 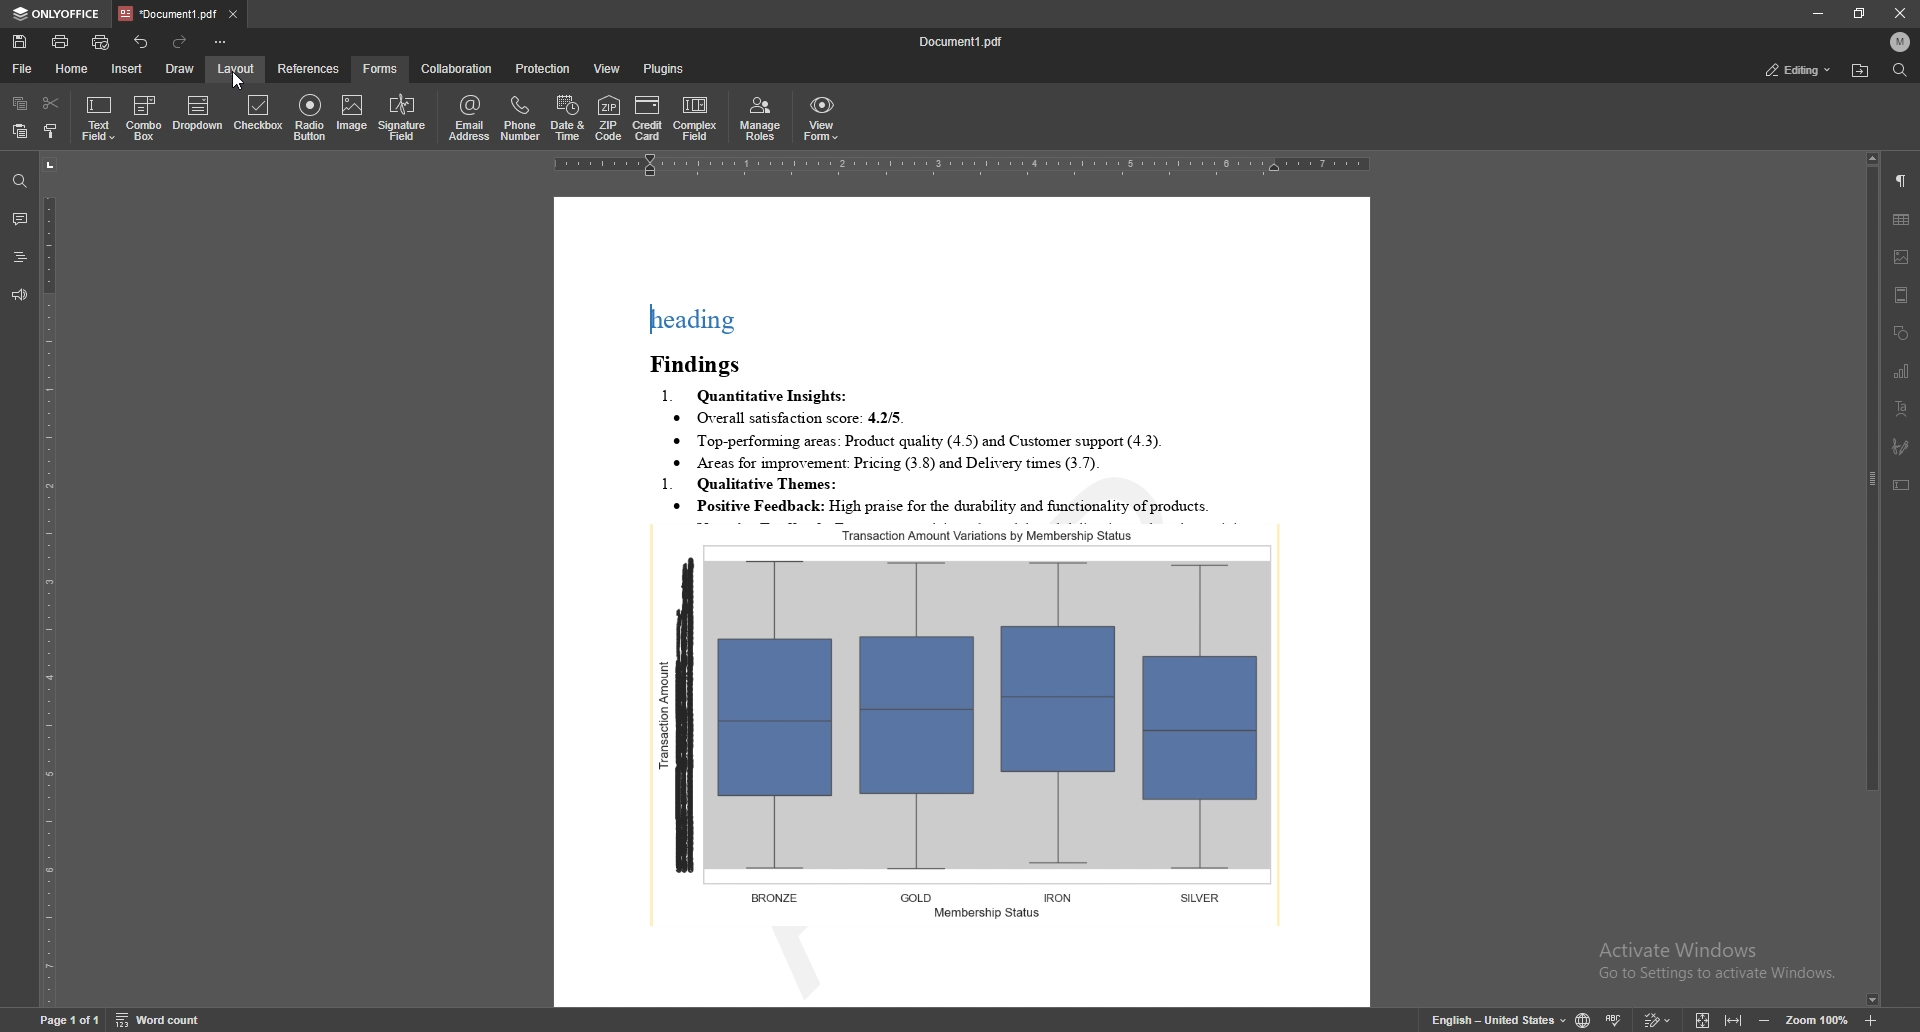 What do you see at coordinates (49, 579) in the screenshot?
I see `vertical scale` at bounding box center [49, 579].